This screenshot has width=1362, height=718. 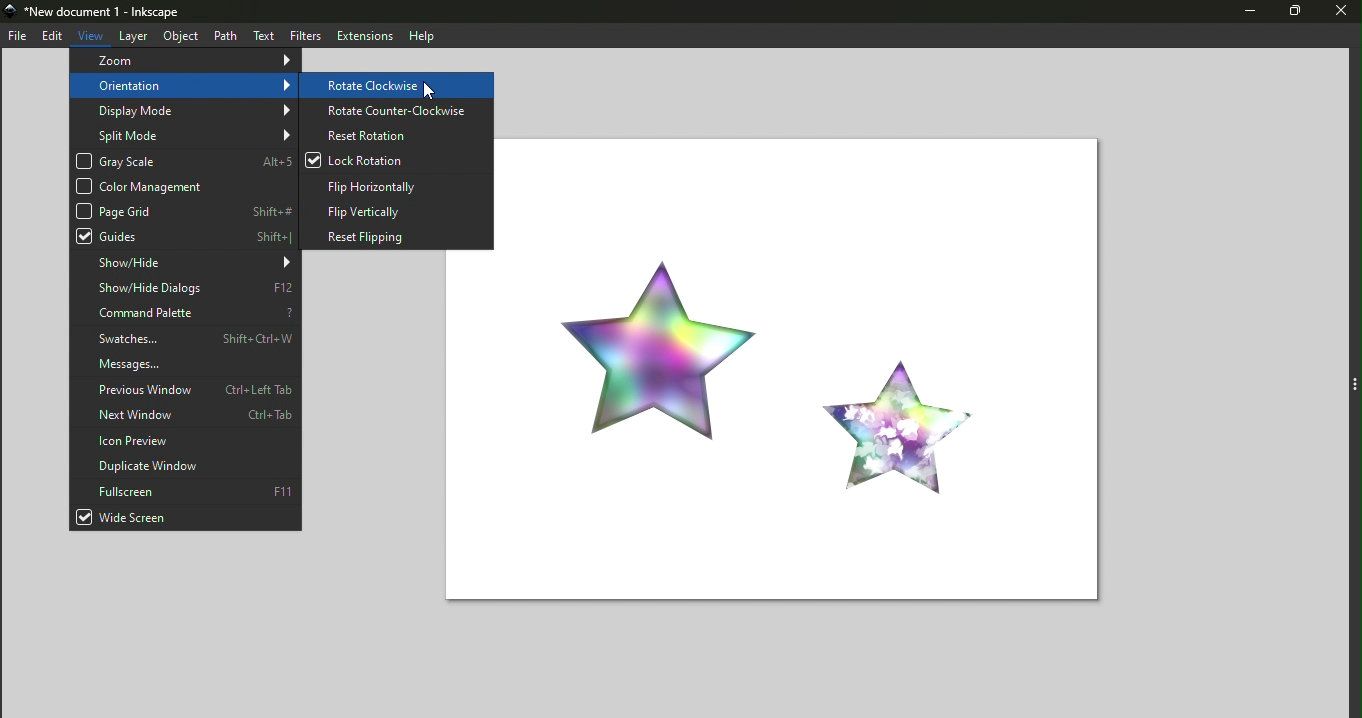 What do you see at coordinates (399, 161) in the screenshot?
I see `Lock rotation` at bounding box center [399, 161].